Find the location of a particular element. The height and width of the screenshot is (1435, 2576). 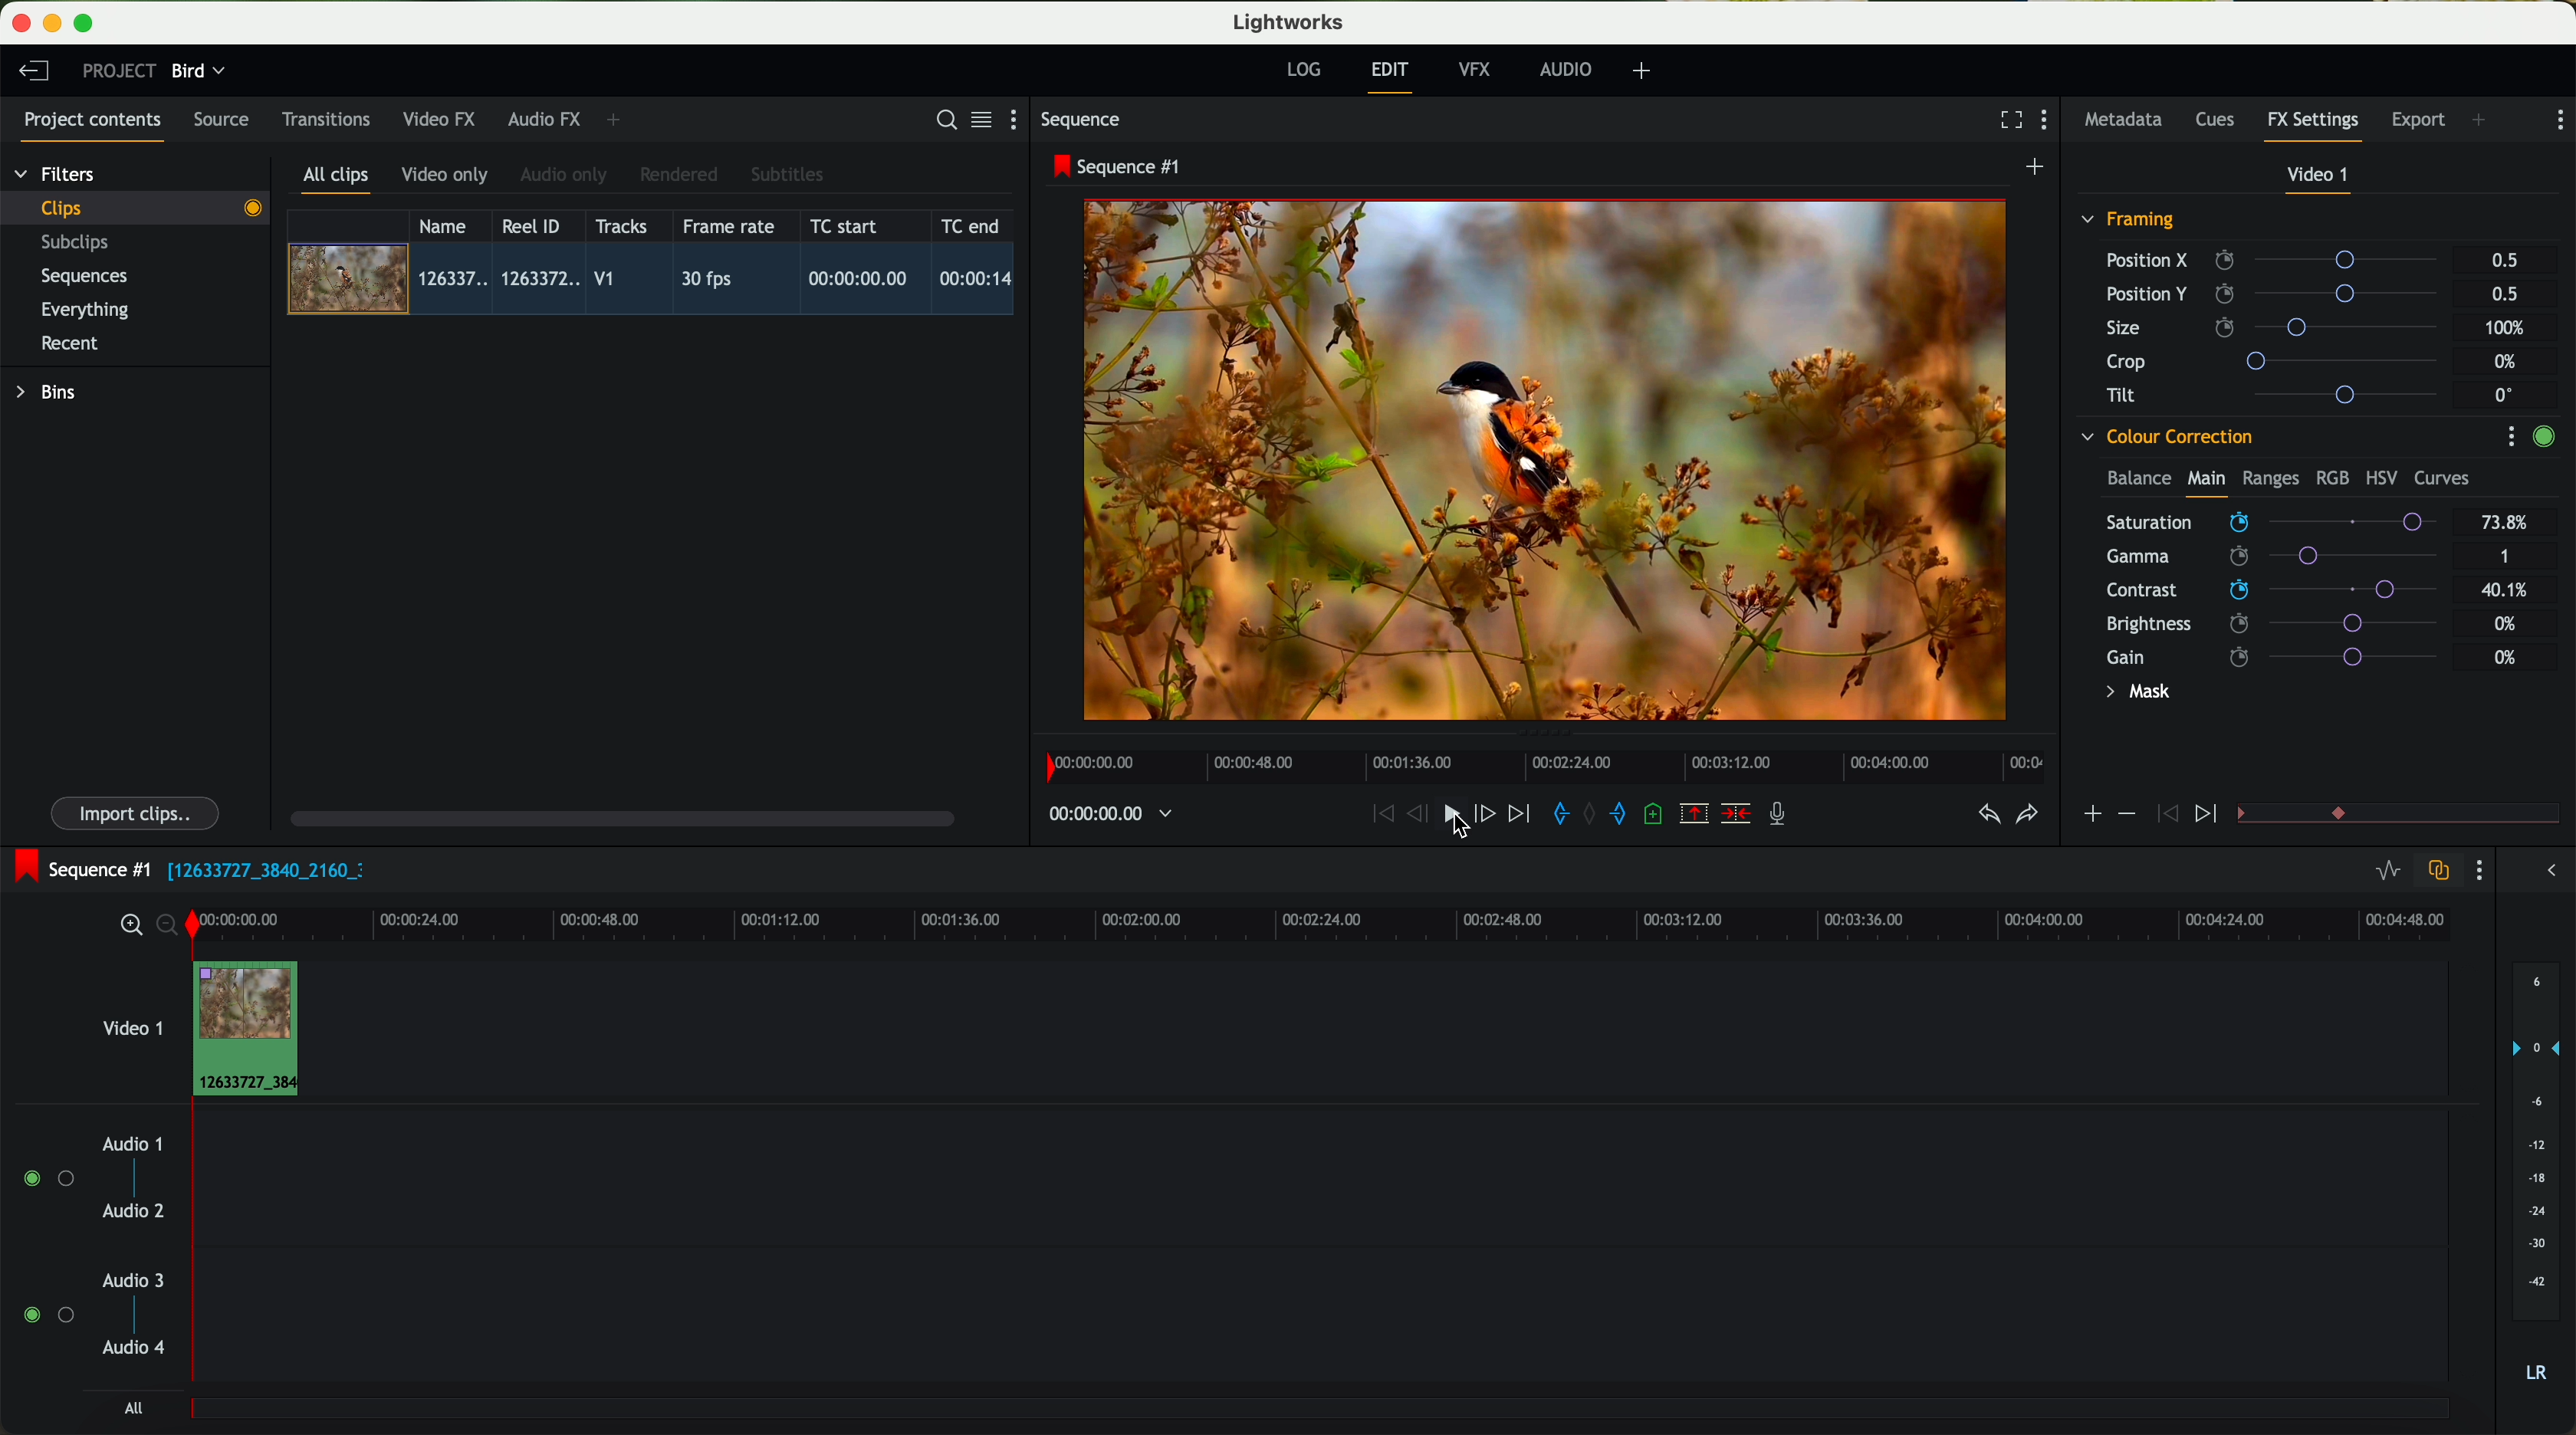

73.8% is located at coordinates (2506, 523).